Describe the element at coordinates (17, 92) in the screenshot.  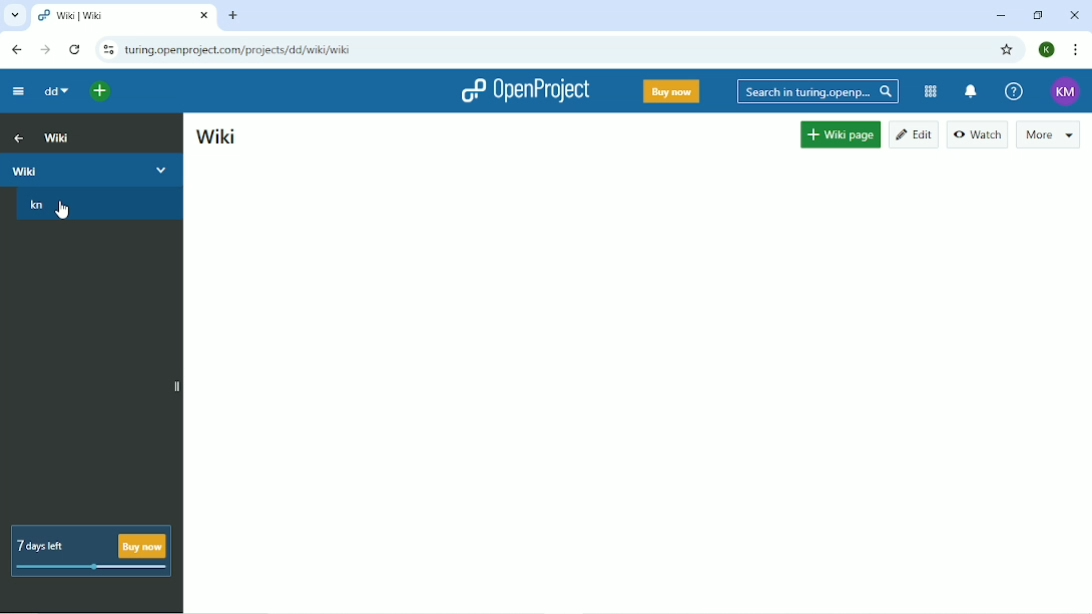
I see `Collapse project menu` at that location.